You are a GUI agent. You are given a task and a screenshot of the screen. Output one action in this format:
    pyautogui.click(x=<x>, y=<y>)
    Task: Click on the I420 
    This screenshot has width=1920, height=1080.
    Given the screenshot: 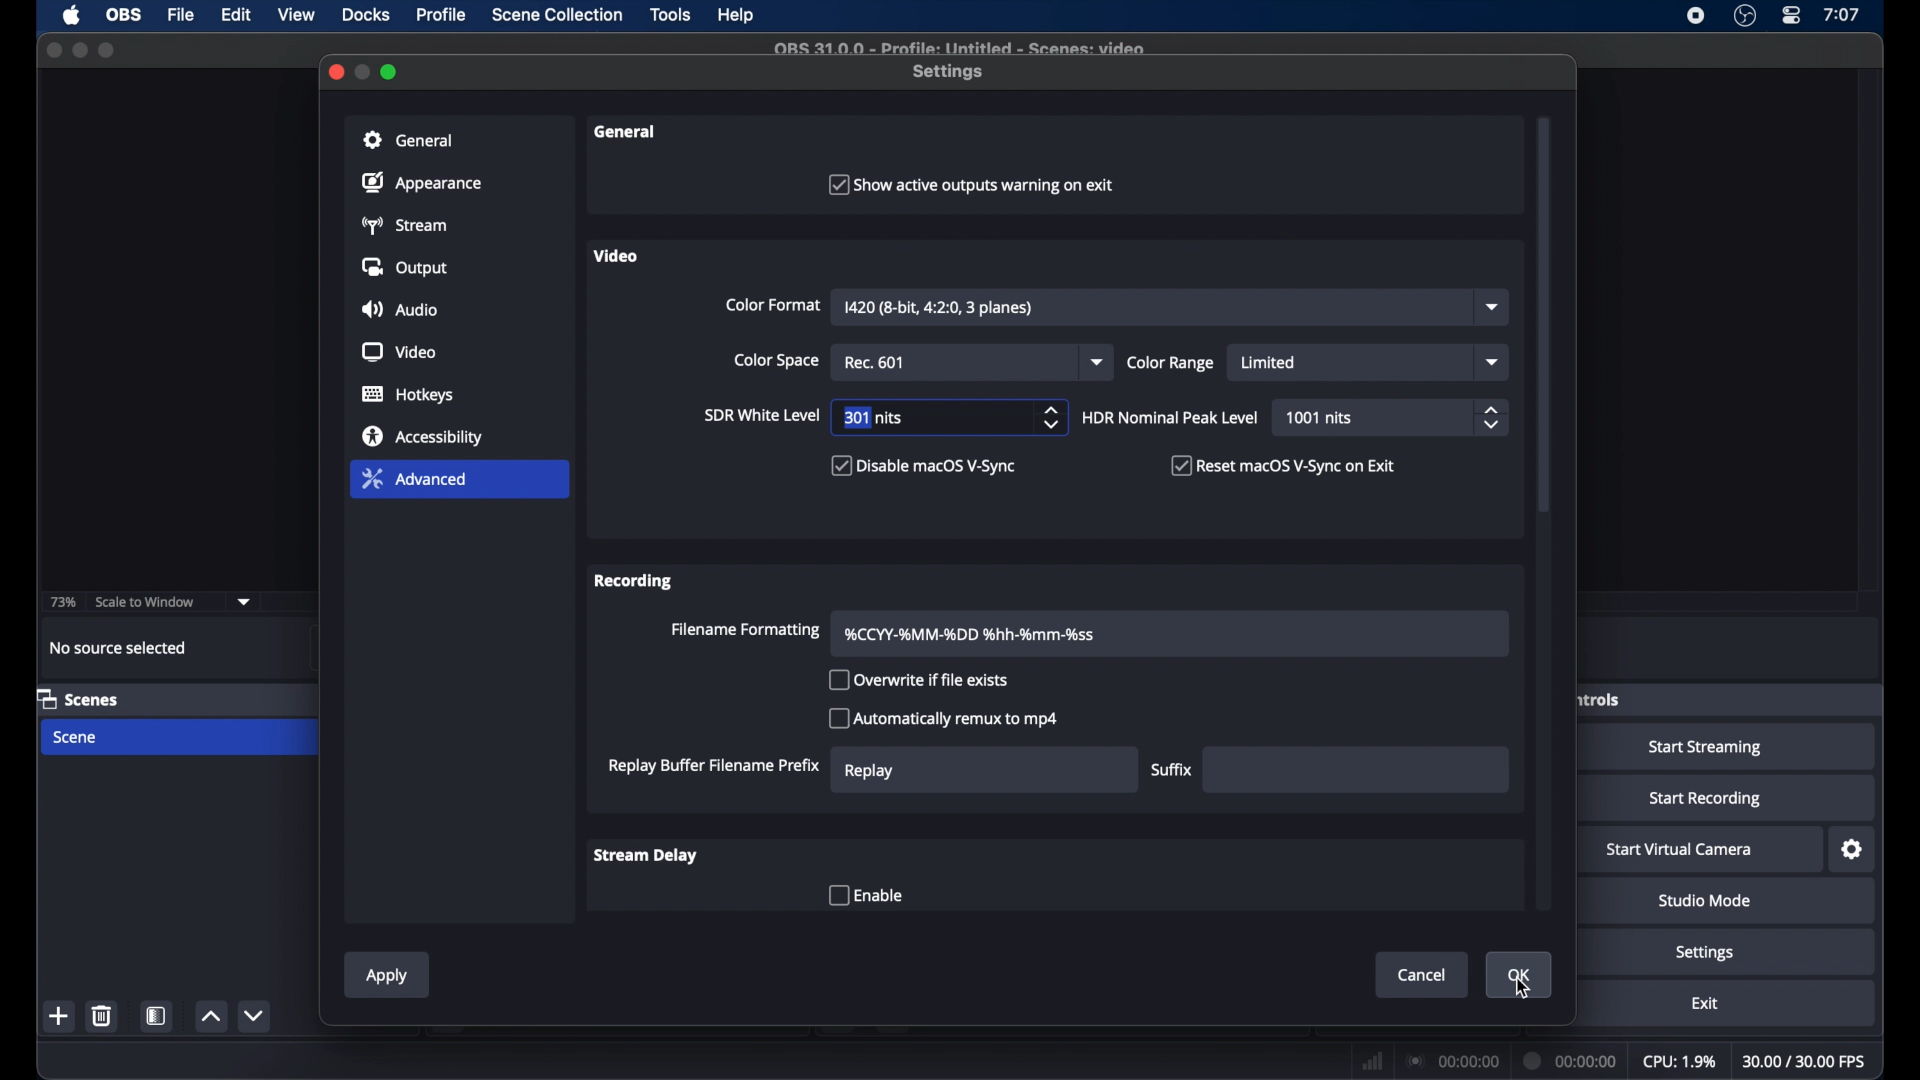 What is the action you would take?
    pyautogui.click(x=940, y=309)
    